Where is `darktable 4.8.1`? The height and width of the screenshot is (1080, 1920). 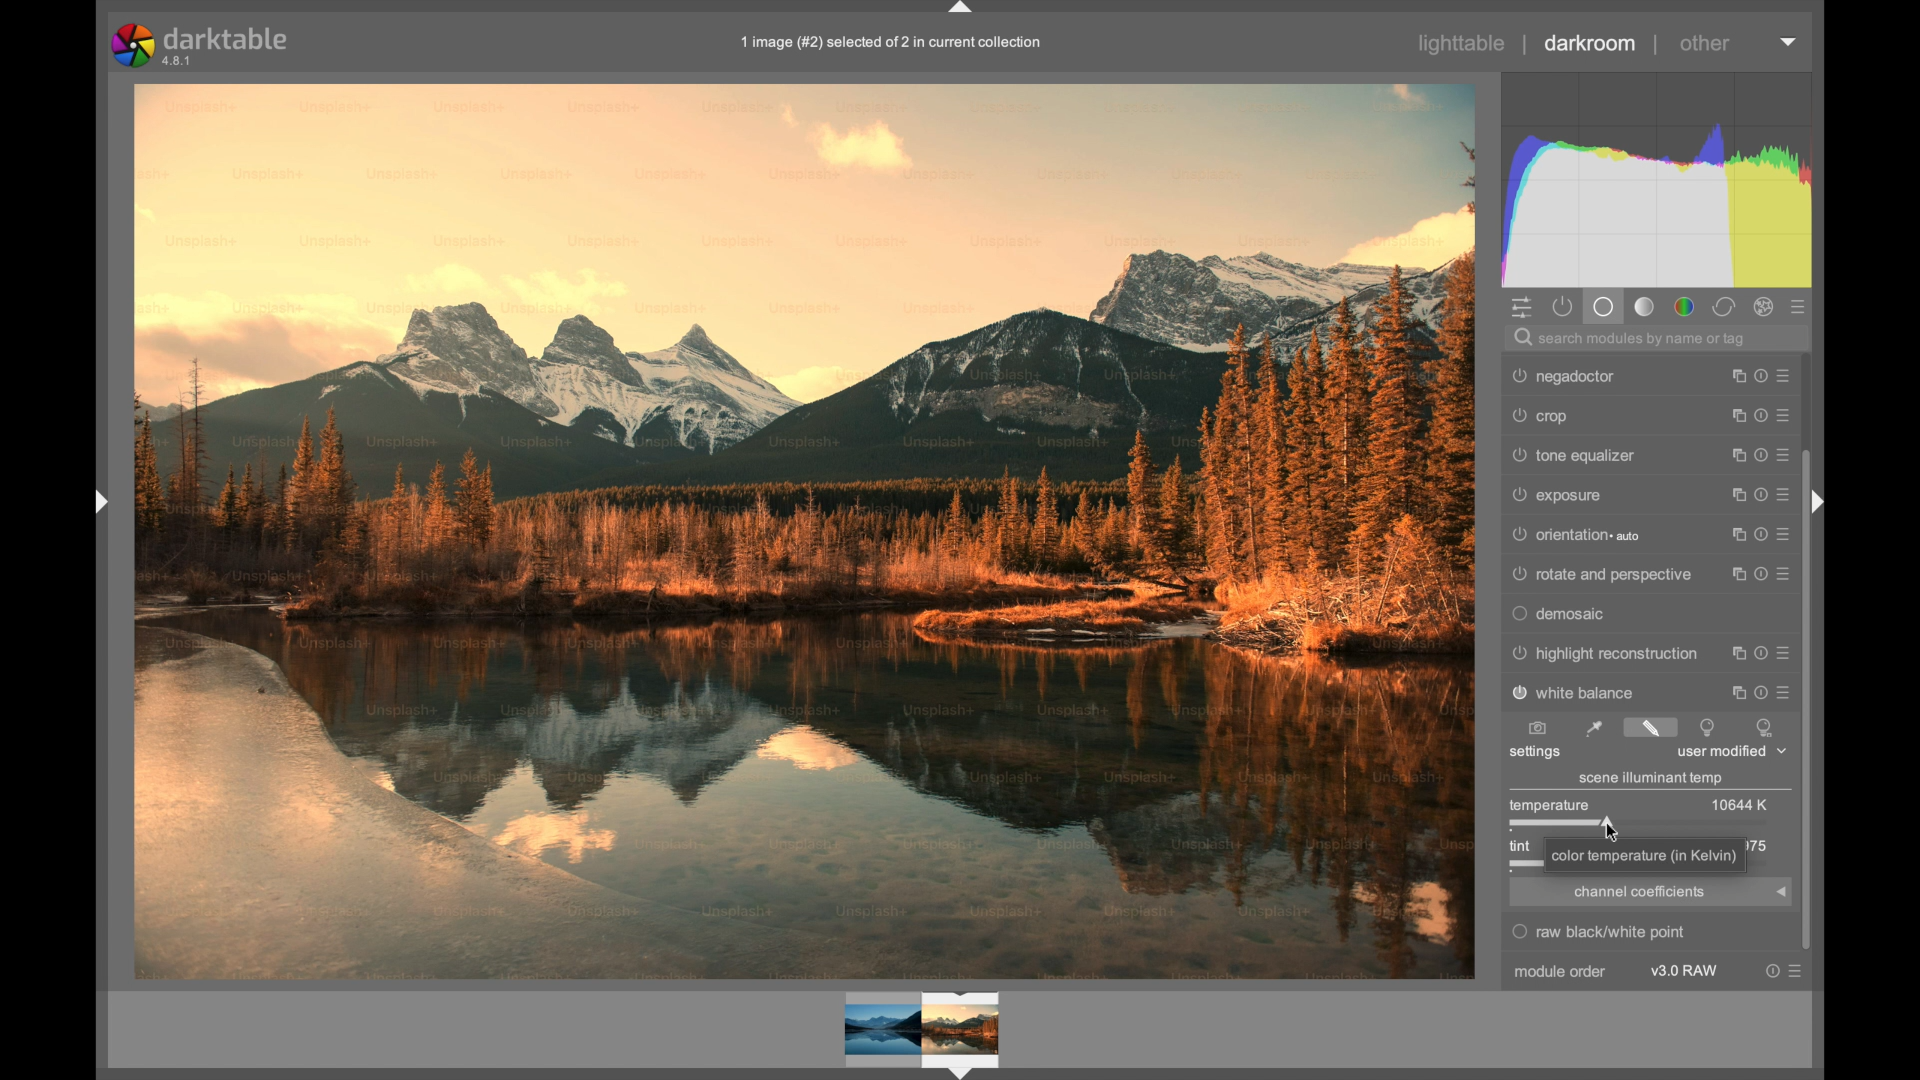 darktable 4.8.1 is located at coordinates (204, 45).